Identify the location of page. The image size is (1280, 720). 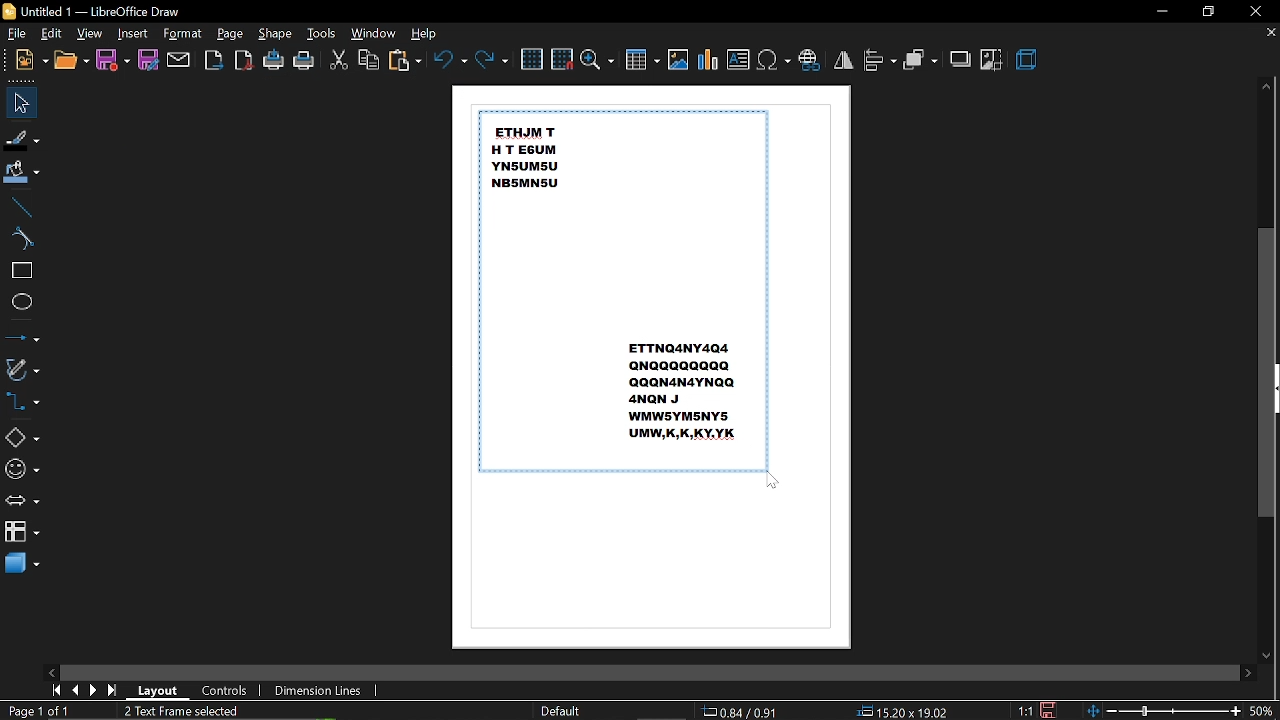
(230, 33).